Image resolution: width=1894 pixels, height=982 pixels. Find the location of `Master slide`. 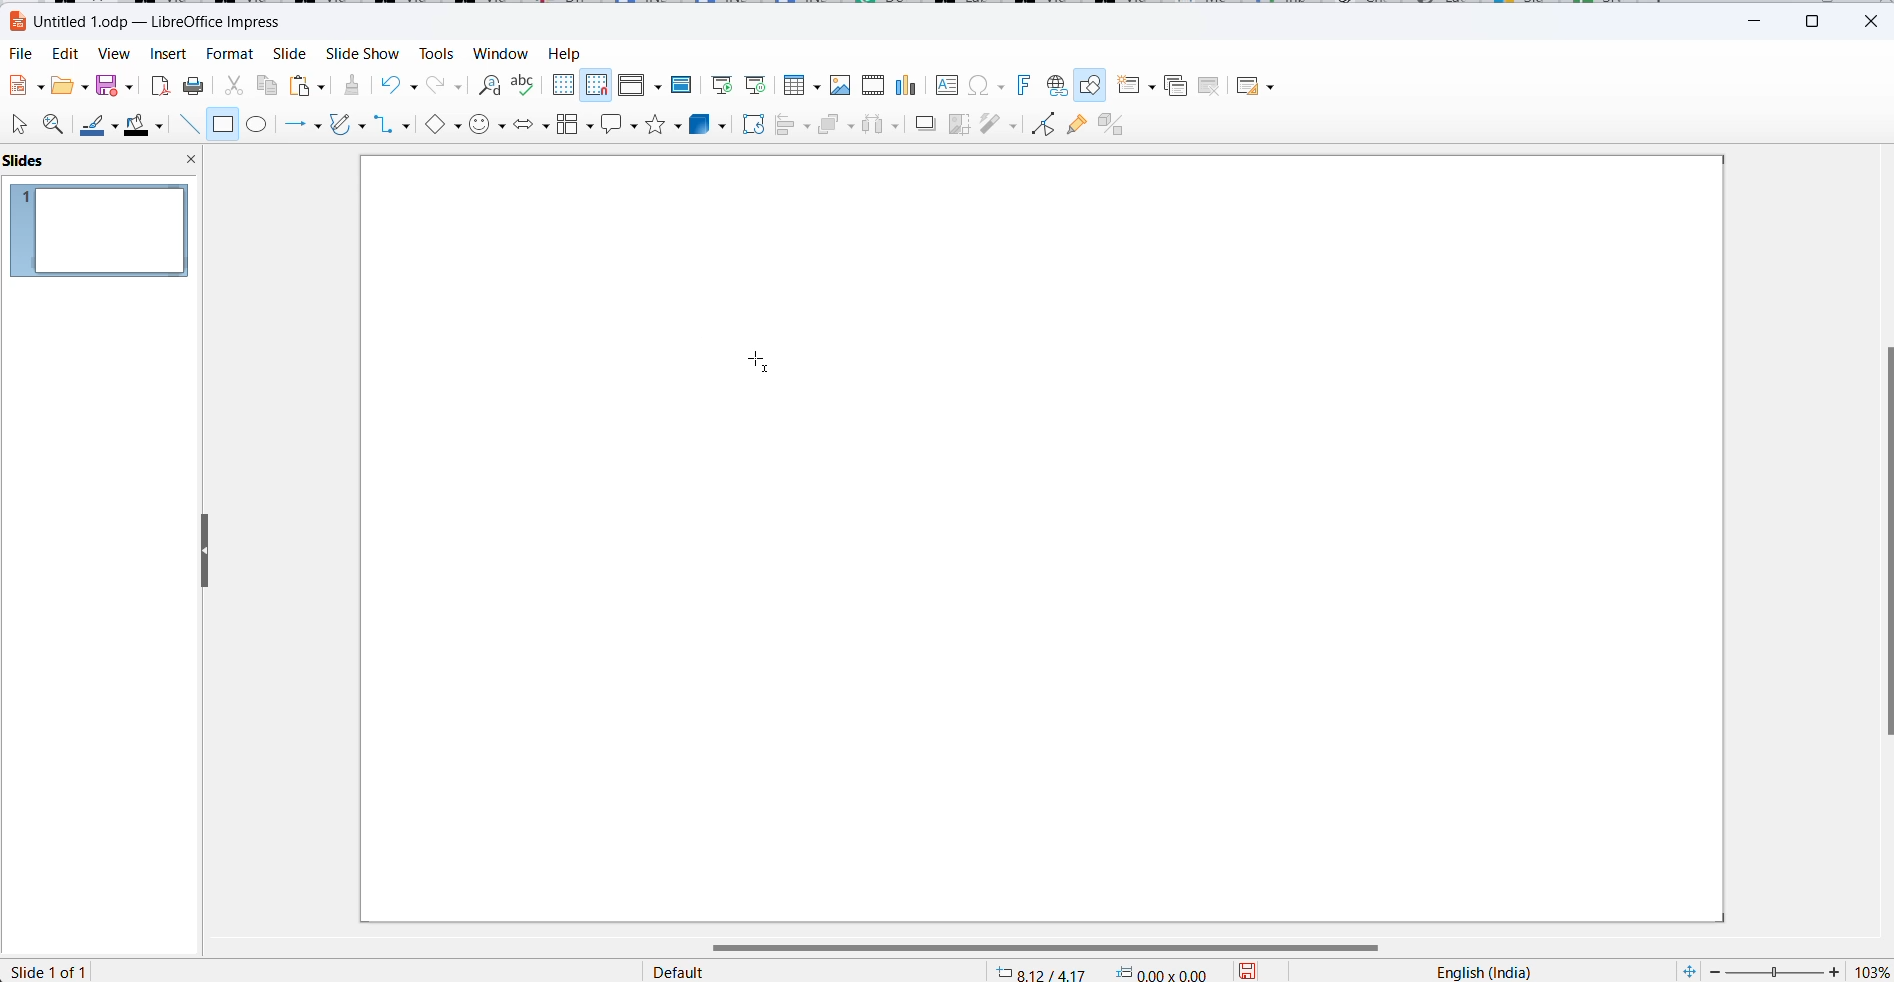

Master slide is located at coordinates (686, 84).